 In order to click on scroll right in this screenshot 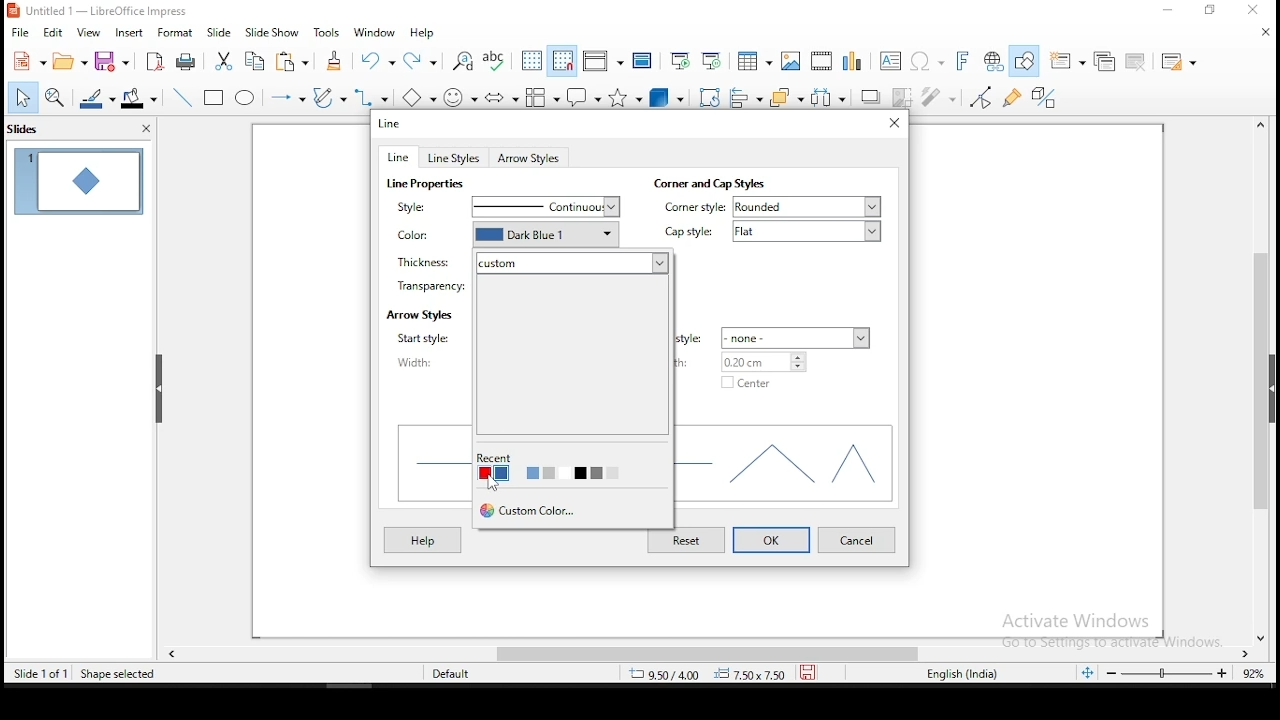, I will do `click(1249, 651)`.